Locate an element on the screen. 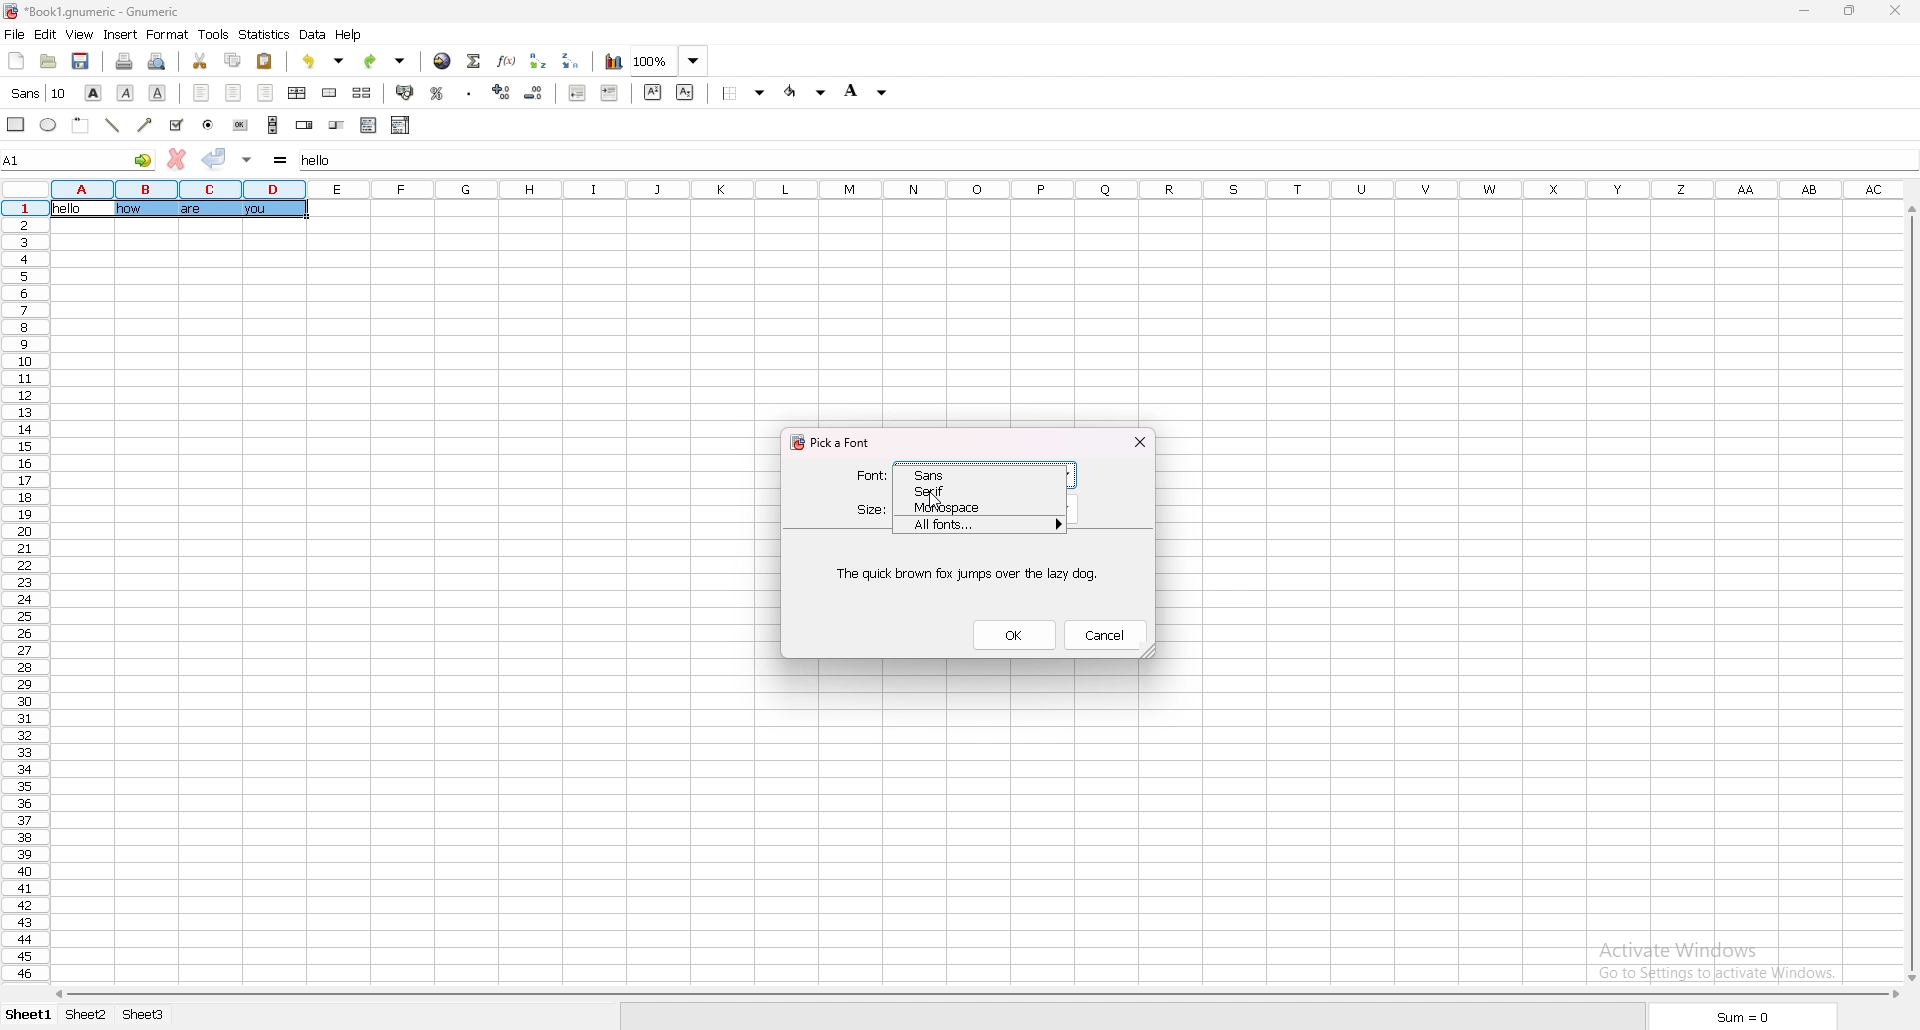 This screenshot has width=1920, height=1030. selected cell input is located at coordinates (325, 160).